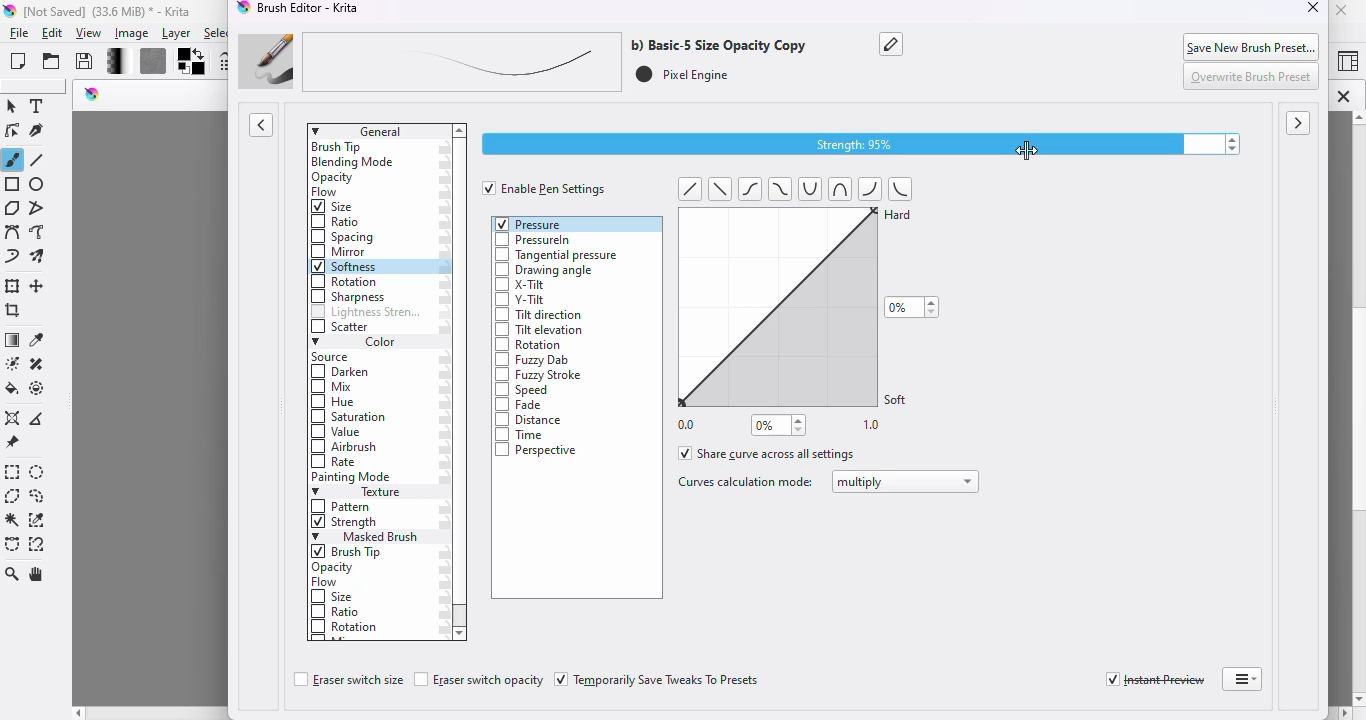 The width and height of the screenshot is (1366, 720). What do you see at coordinates (334, 358) in the screenshot?
I see `source` at bounding box center [334, 358].